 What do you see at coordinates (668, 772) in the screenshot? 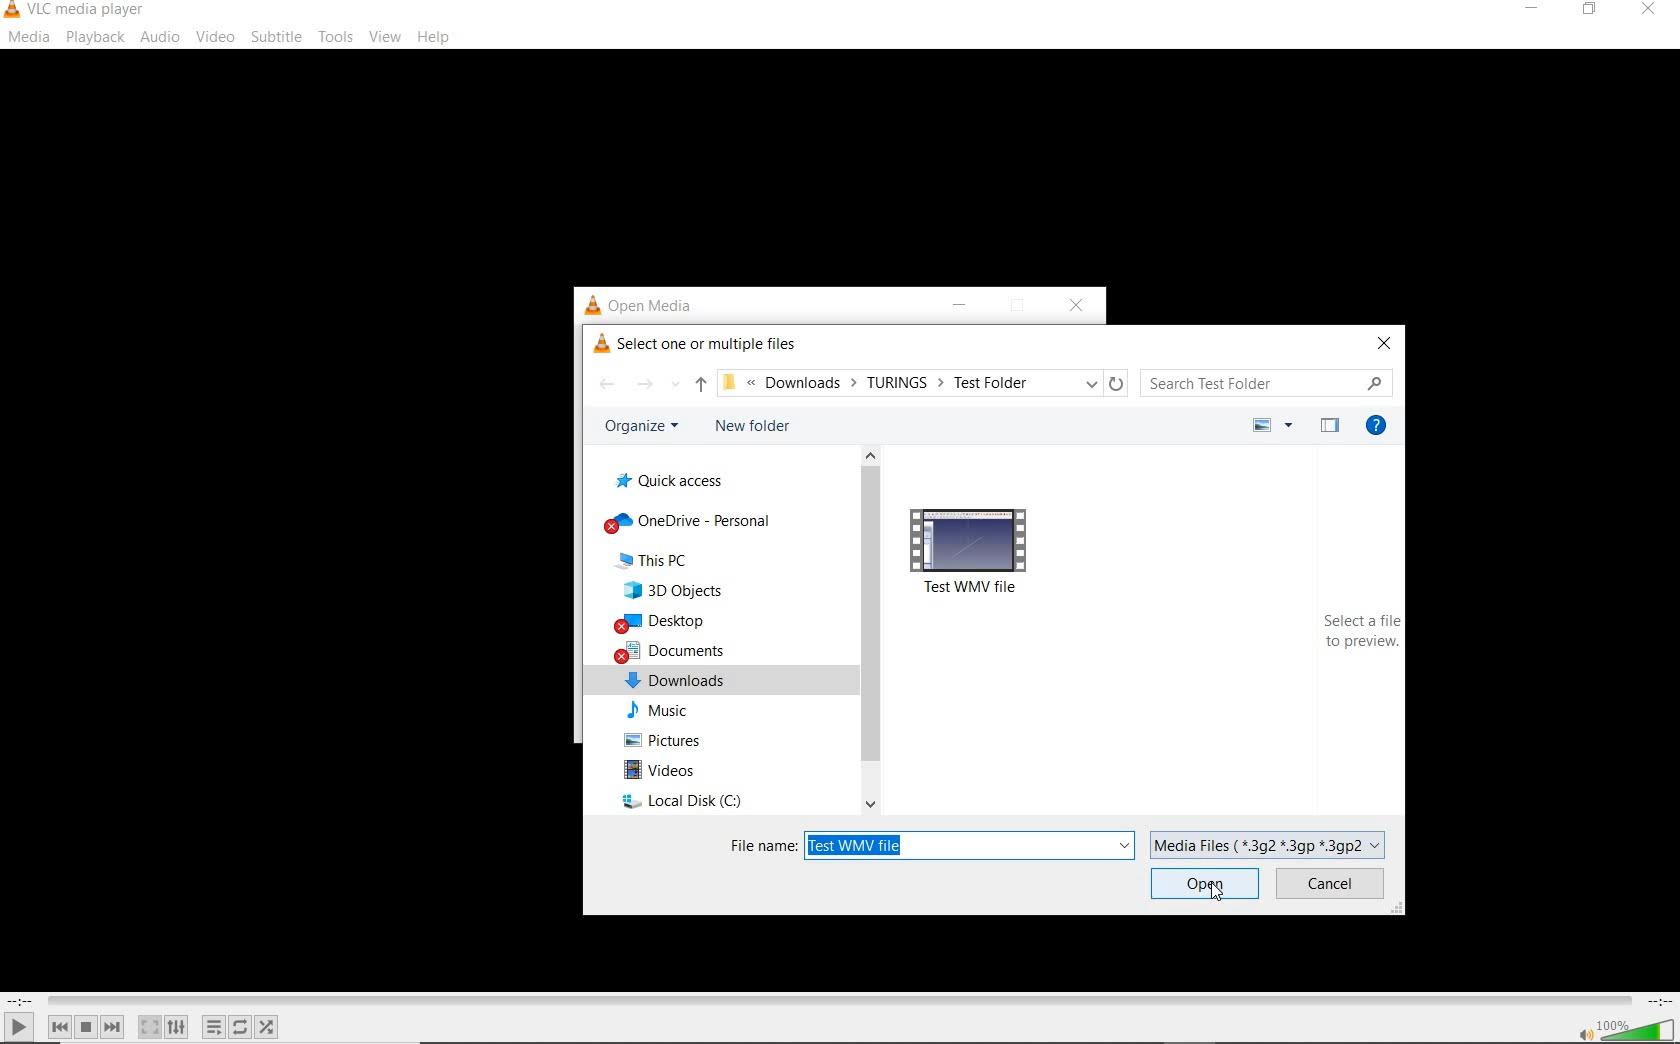
I see `videos` at bounding box center [668, 772].